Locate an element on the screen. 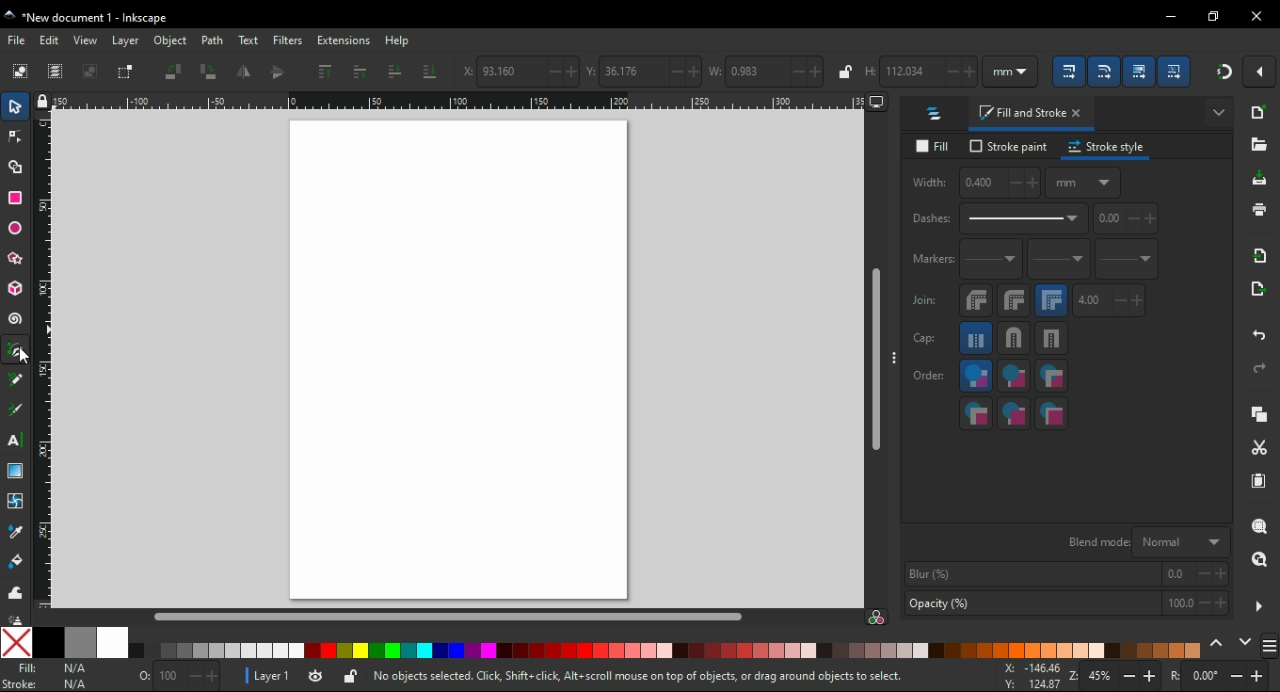 The image size is (1280, 692). dashes is located at coordinates (998, 219).